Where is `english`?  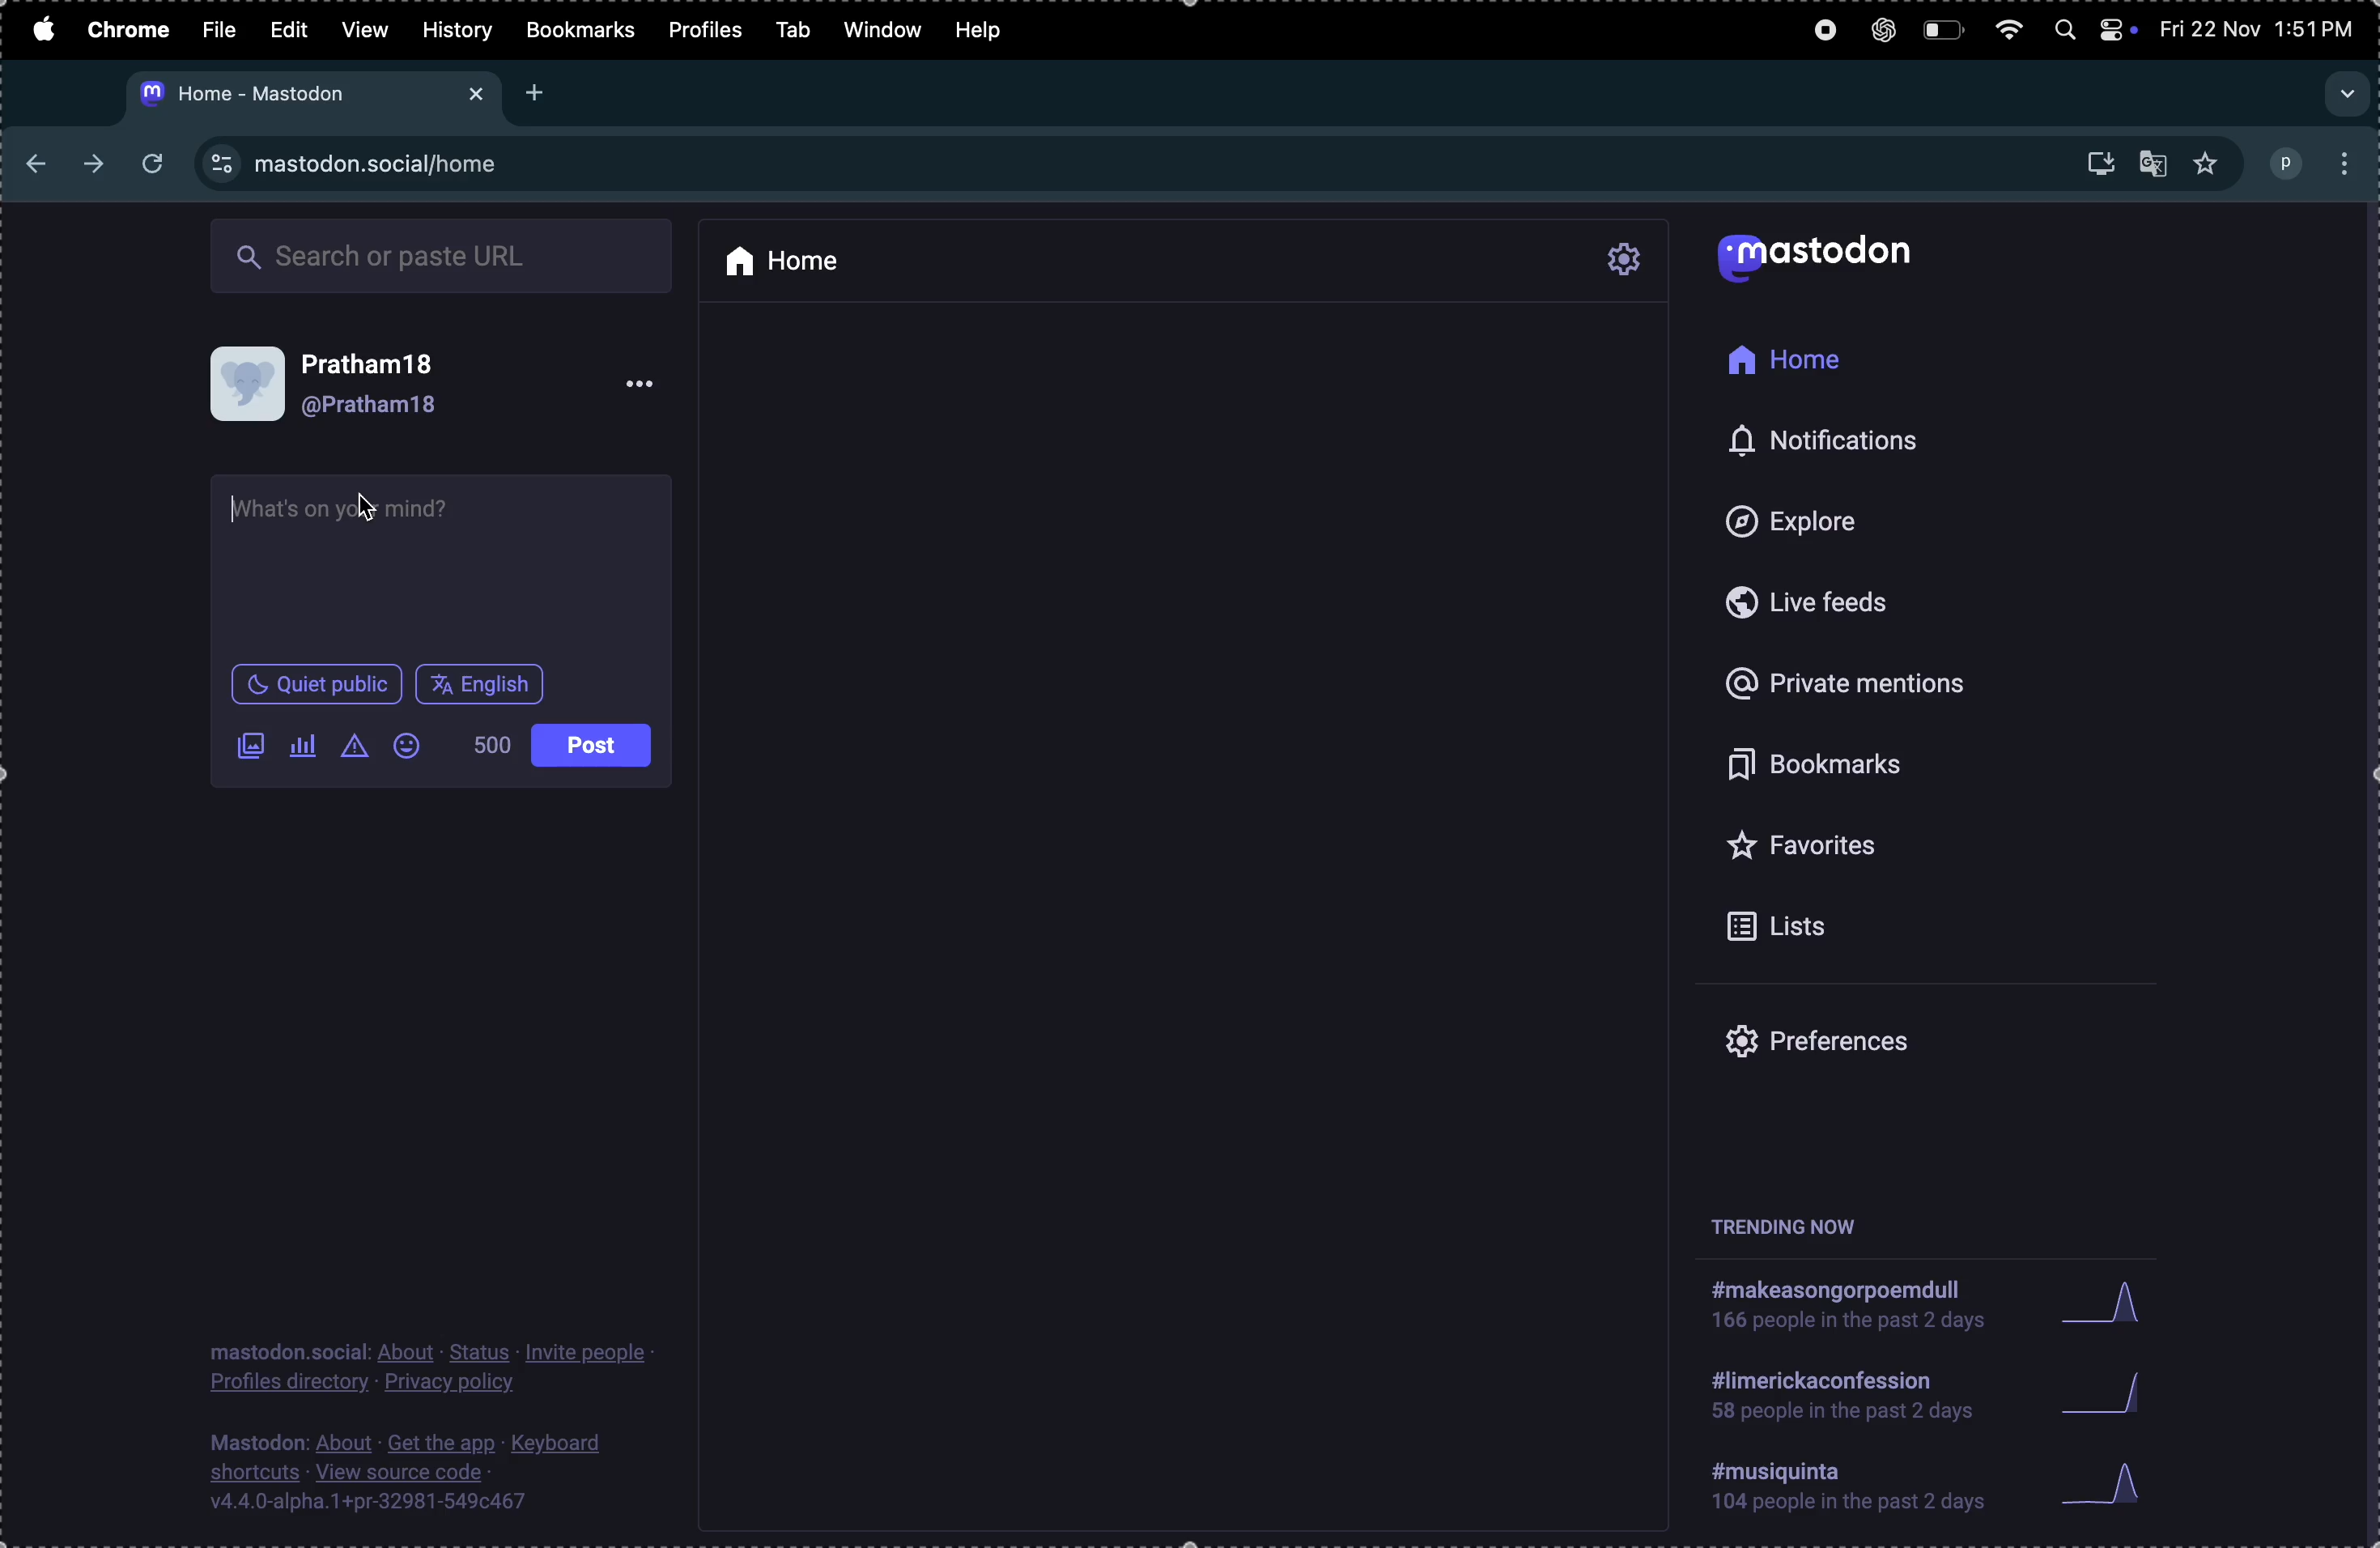
english is located at coordinates (484, 684).